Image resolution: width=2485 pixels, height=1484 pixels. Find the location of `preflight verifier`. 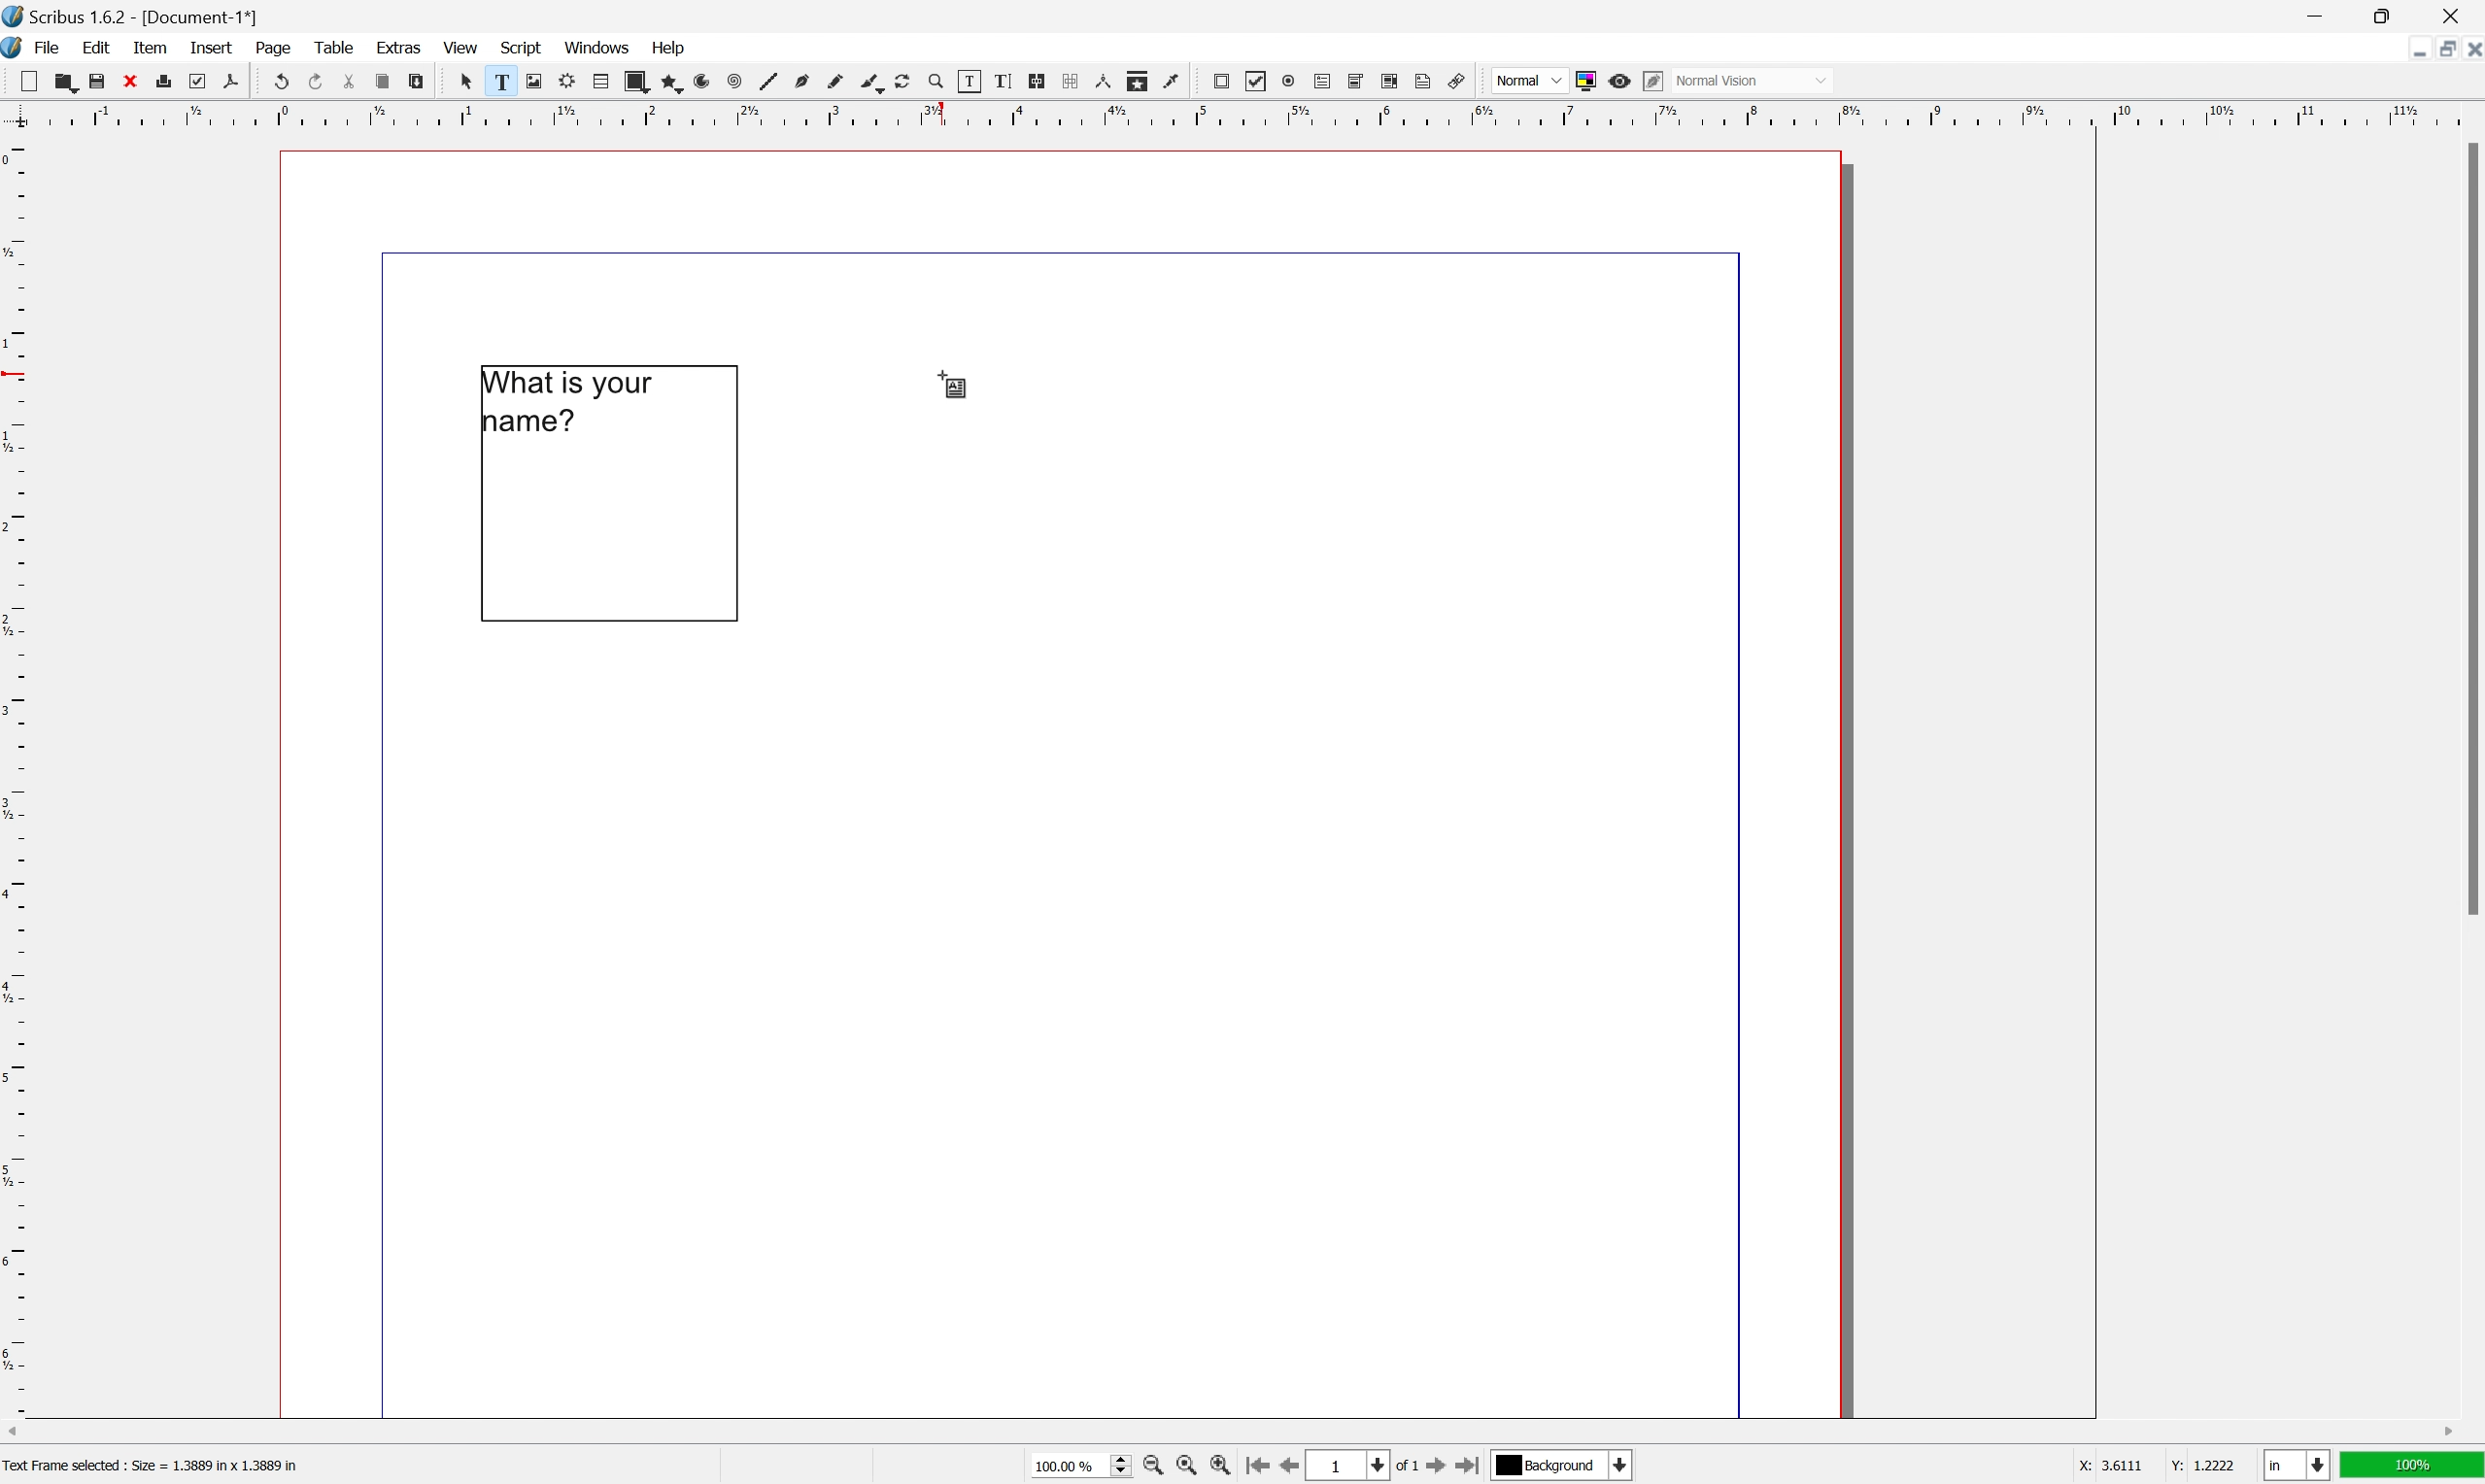

preflight verifier is located at coordinates (197, 80).